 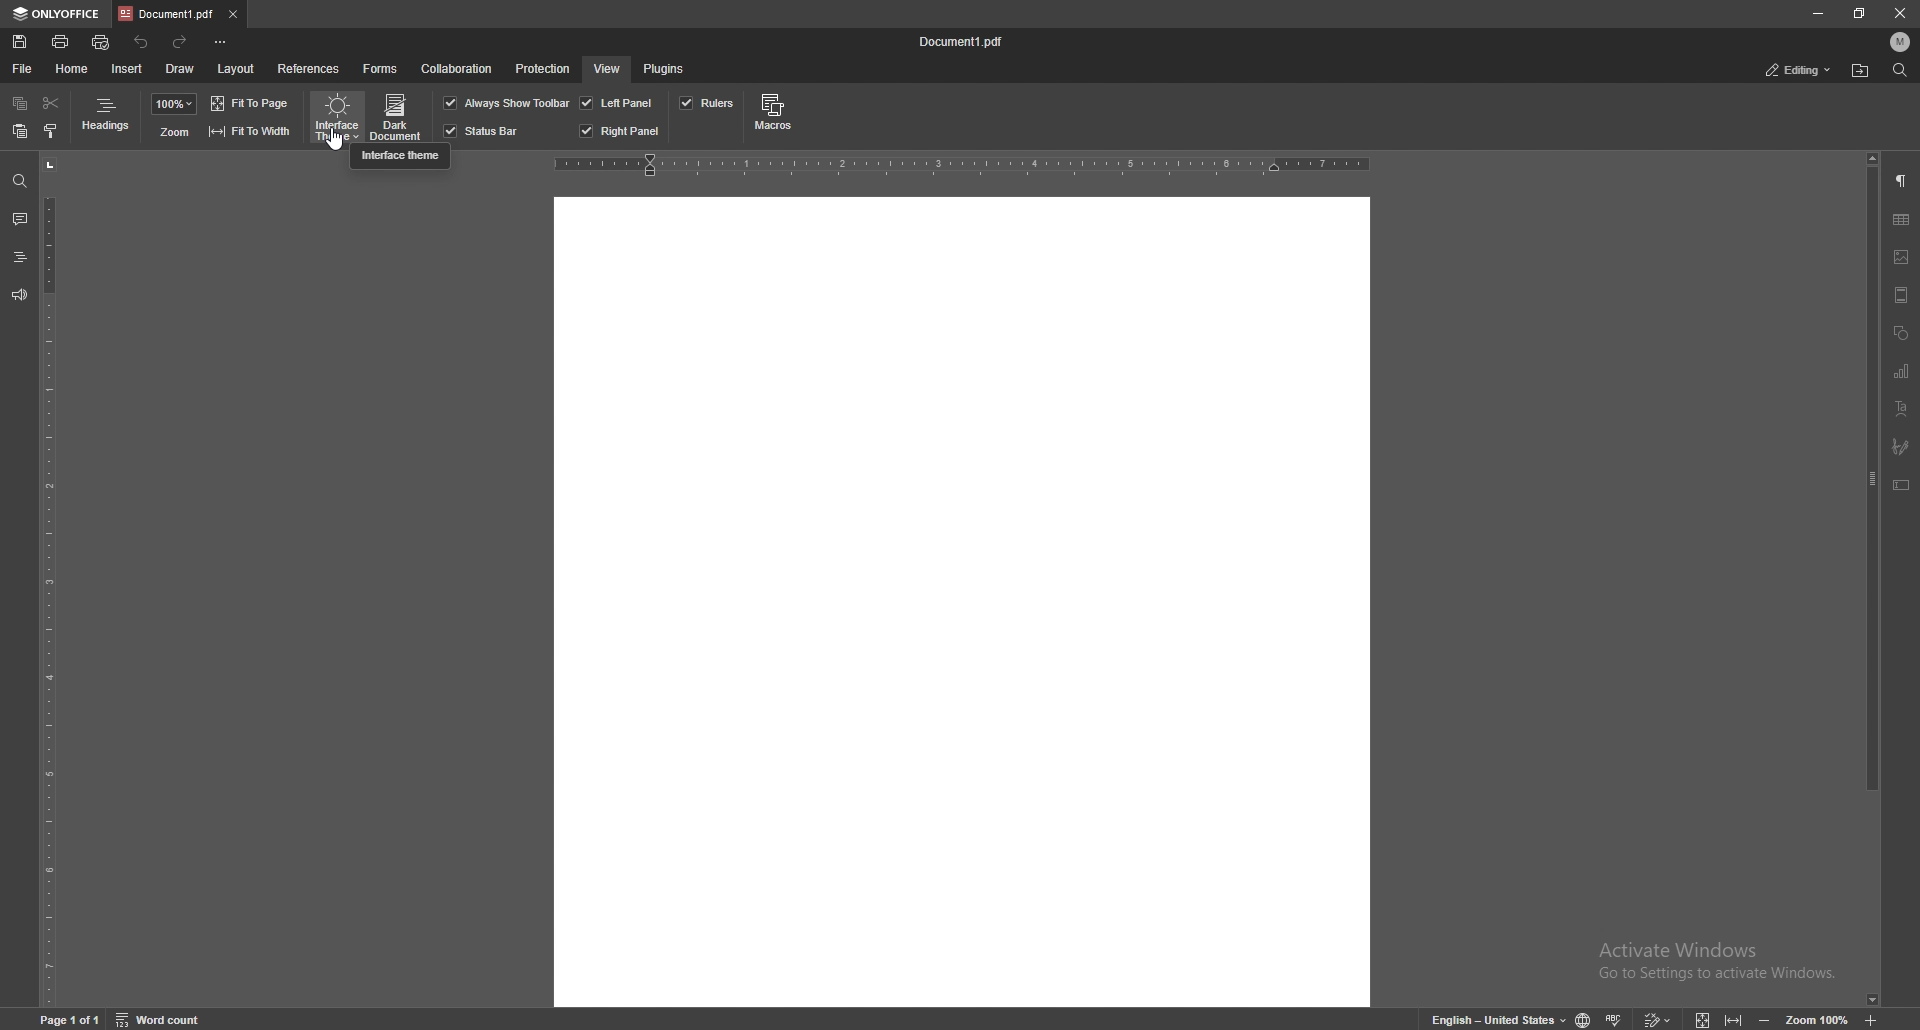 I want to click on horizontal scale, so click(x=960, y=167).